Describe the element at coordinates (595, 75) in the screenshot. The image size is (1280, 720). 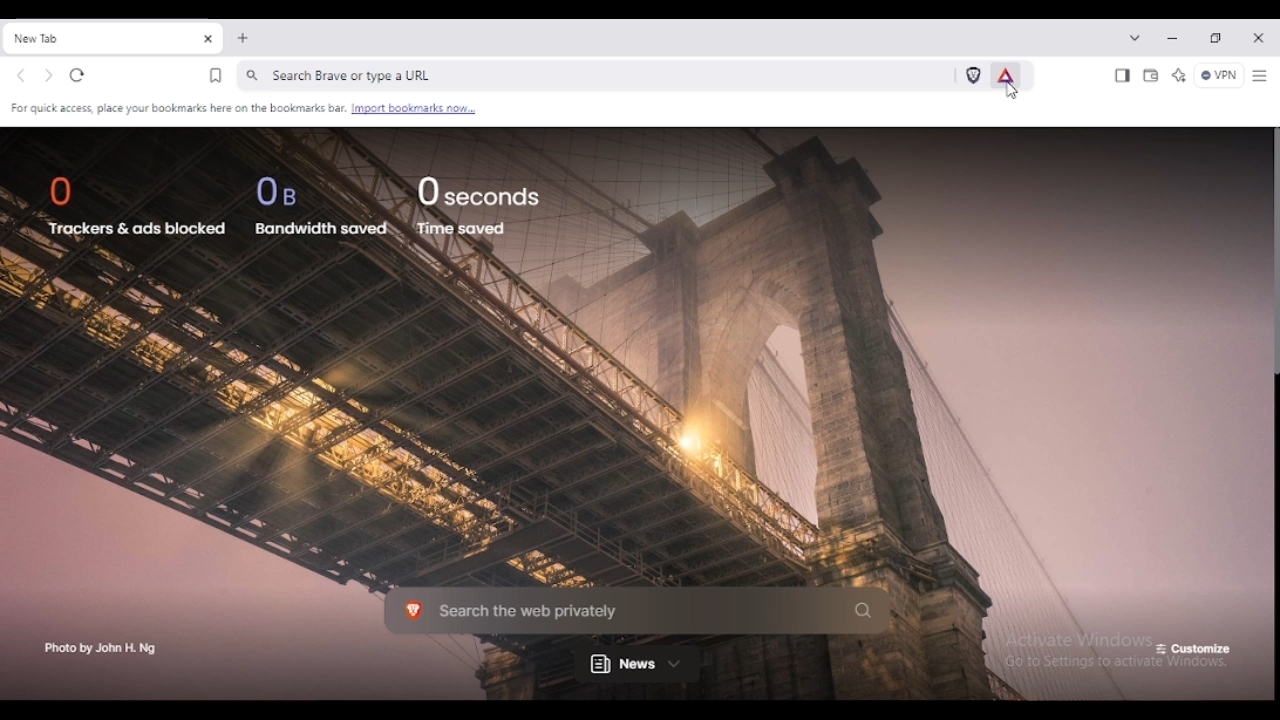
I see `search brave or type a URL` at that location.